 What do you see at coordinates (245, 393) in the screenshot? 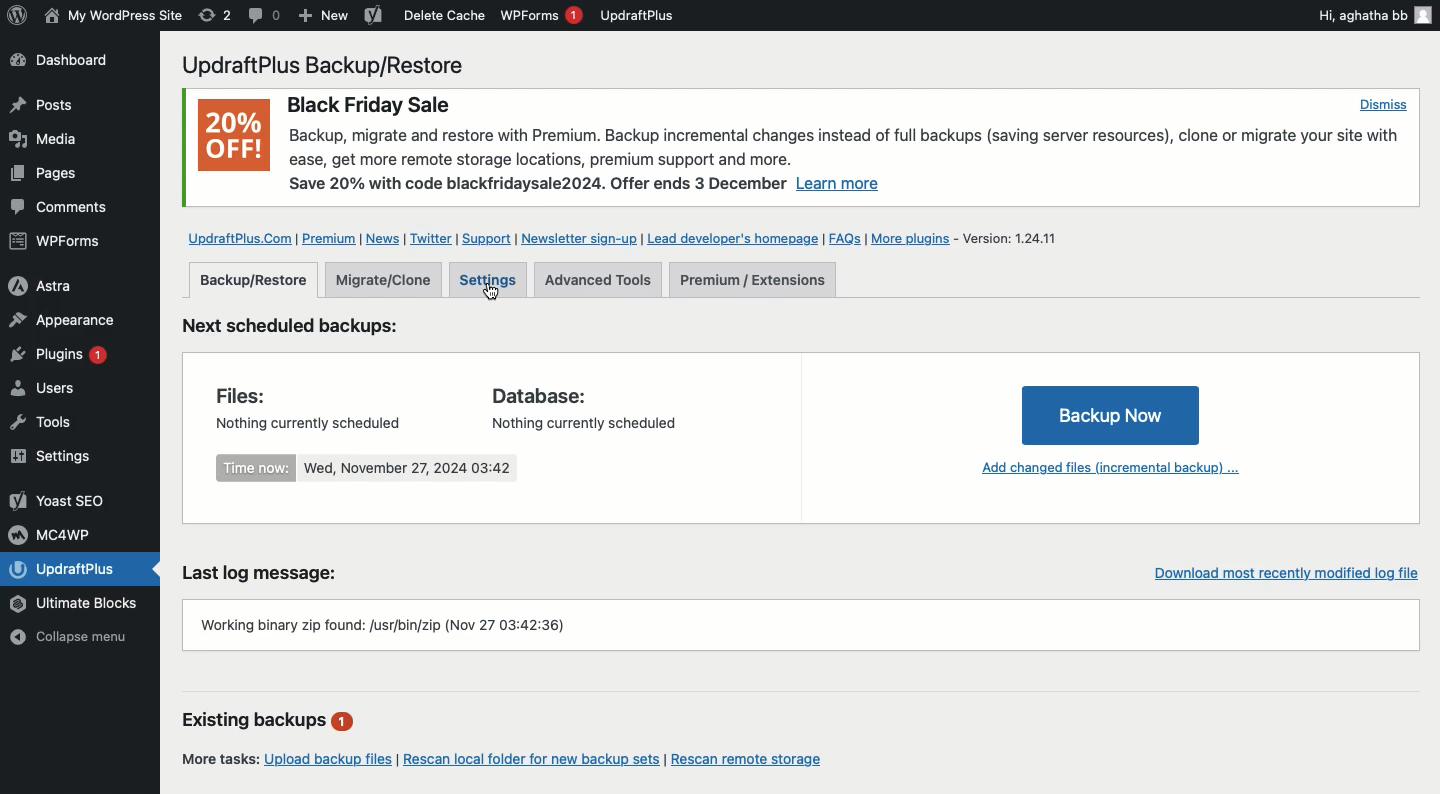
I see `Files` at bounding box center [245, 393].